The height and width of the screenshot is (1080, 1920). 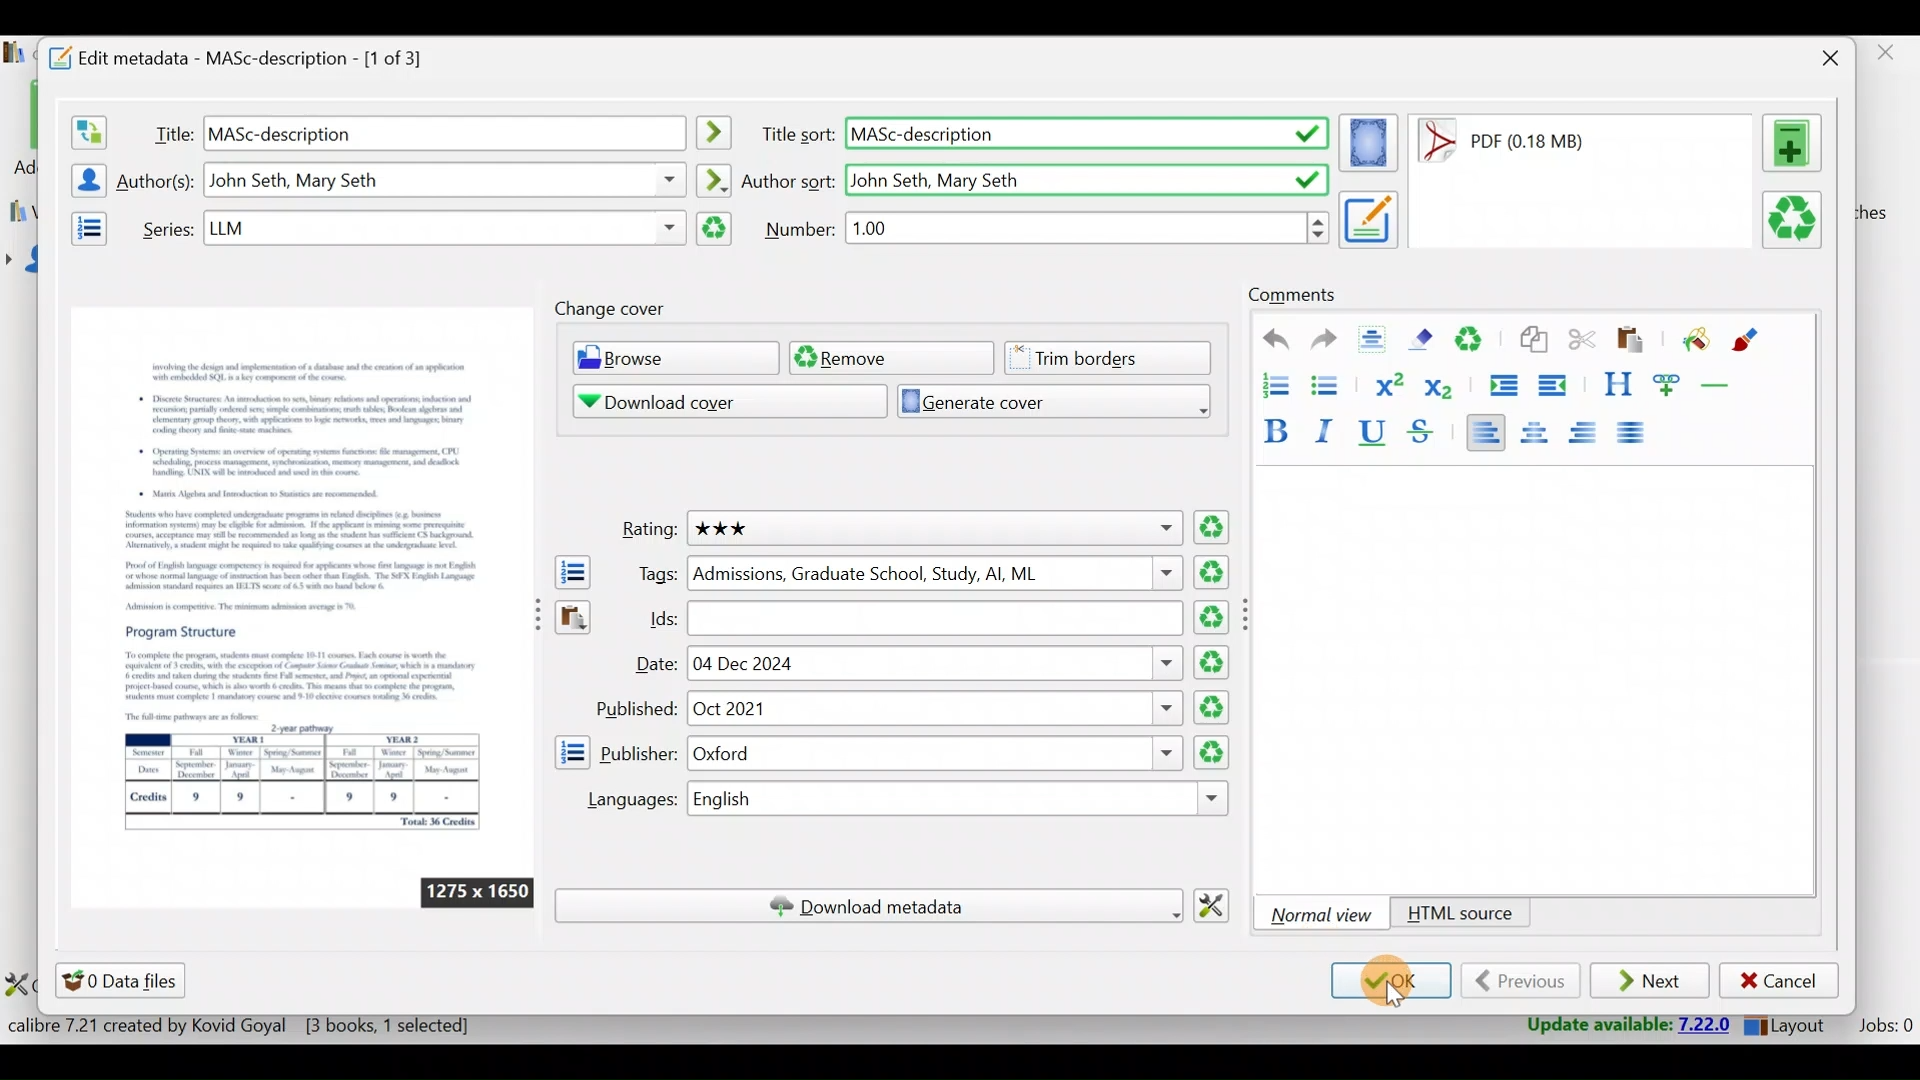 What do you see at coordinates (1325, 914) in the screenshot?
I see `Normal view` at bounding box center [1325, 914].